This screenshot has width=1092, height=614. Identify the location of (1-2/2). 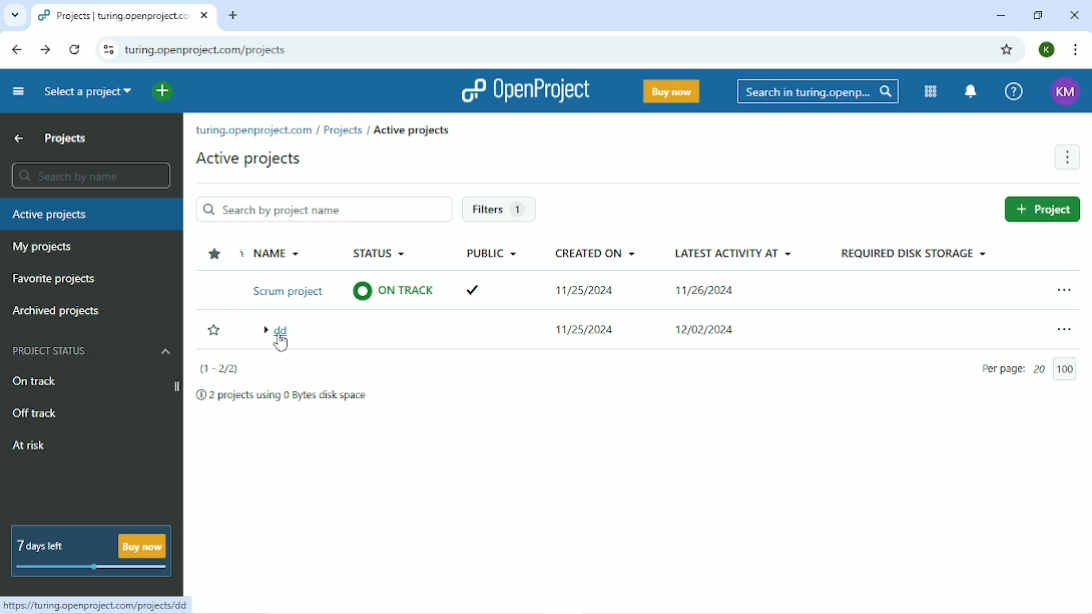
(216, 368).